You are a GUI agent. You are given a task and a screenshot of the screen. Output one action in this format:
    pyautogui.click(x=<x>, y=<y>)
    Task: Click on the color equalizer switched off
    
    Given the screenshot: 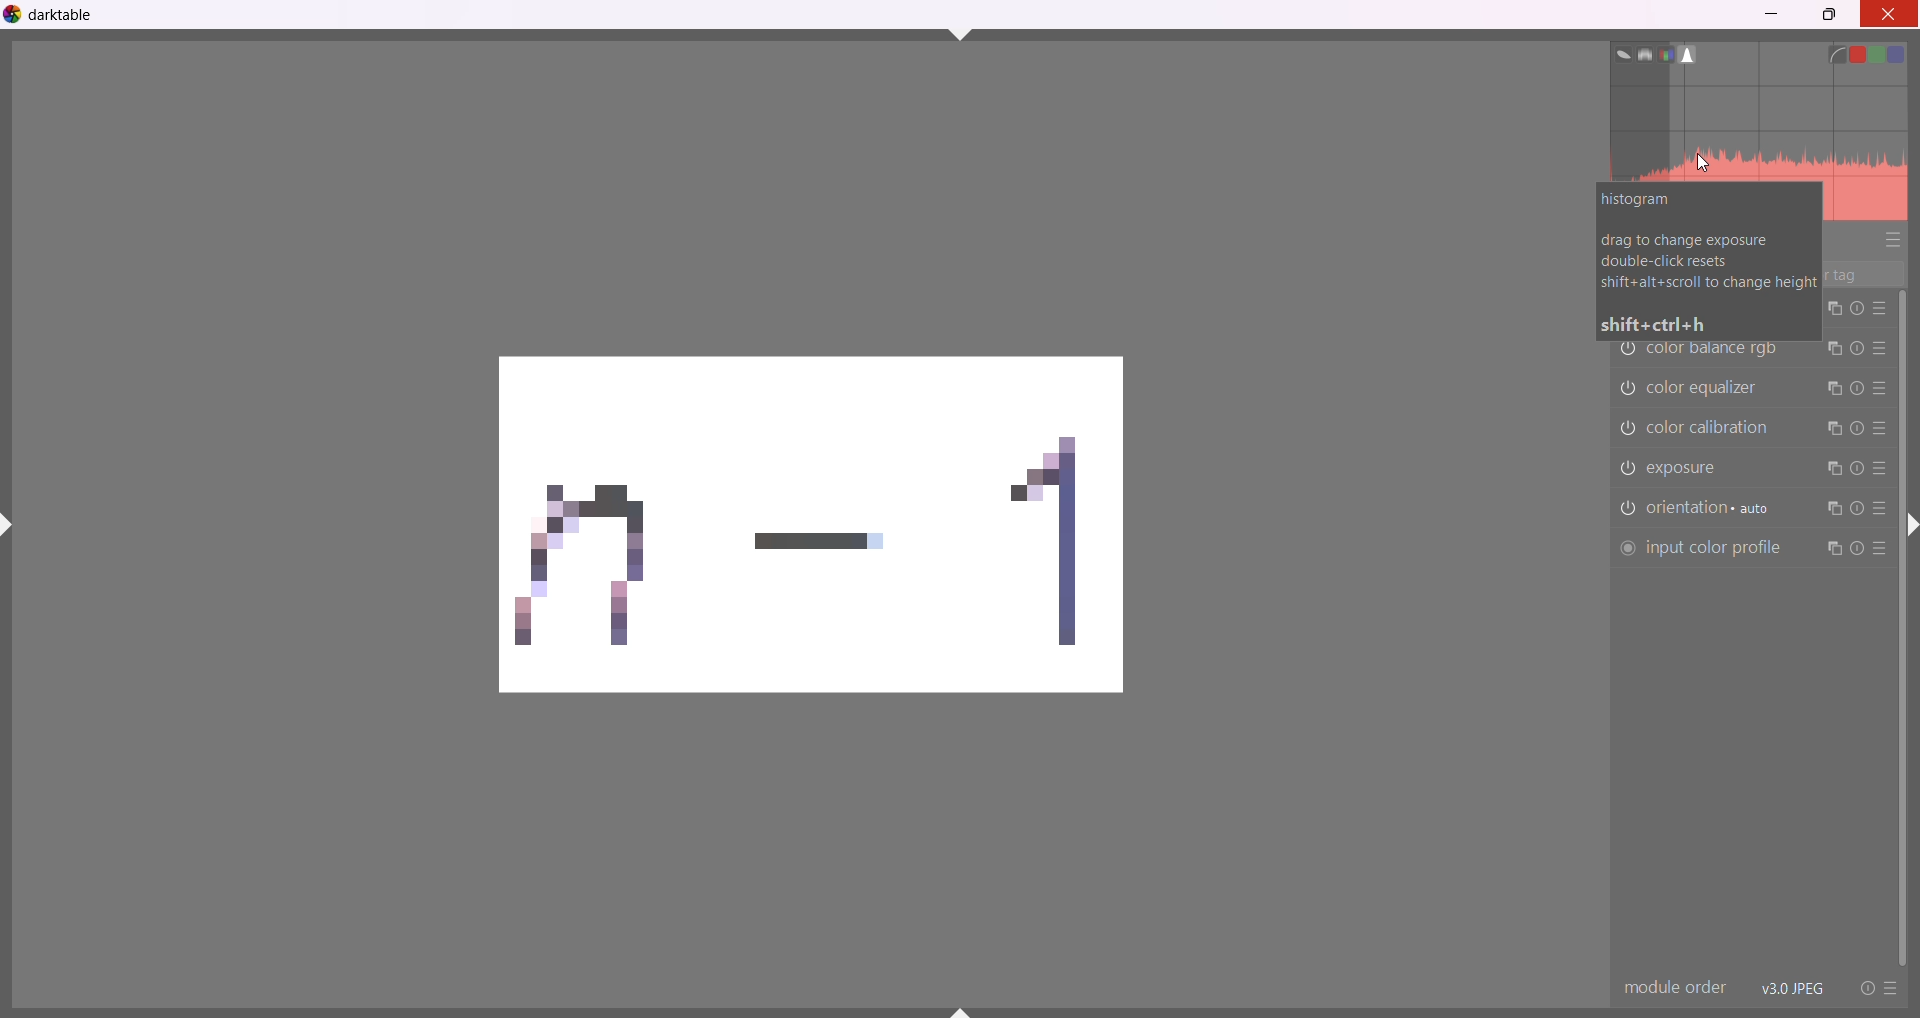 What is the action you would take?
    pyautogui.click(x=1628, y=386)
    